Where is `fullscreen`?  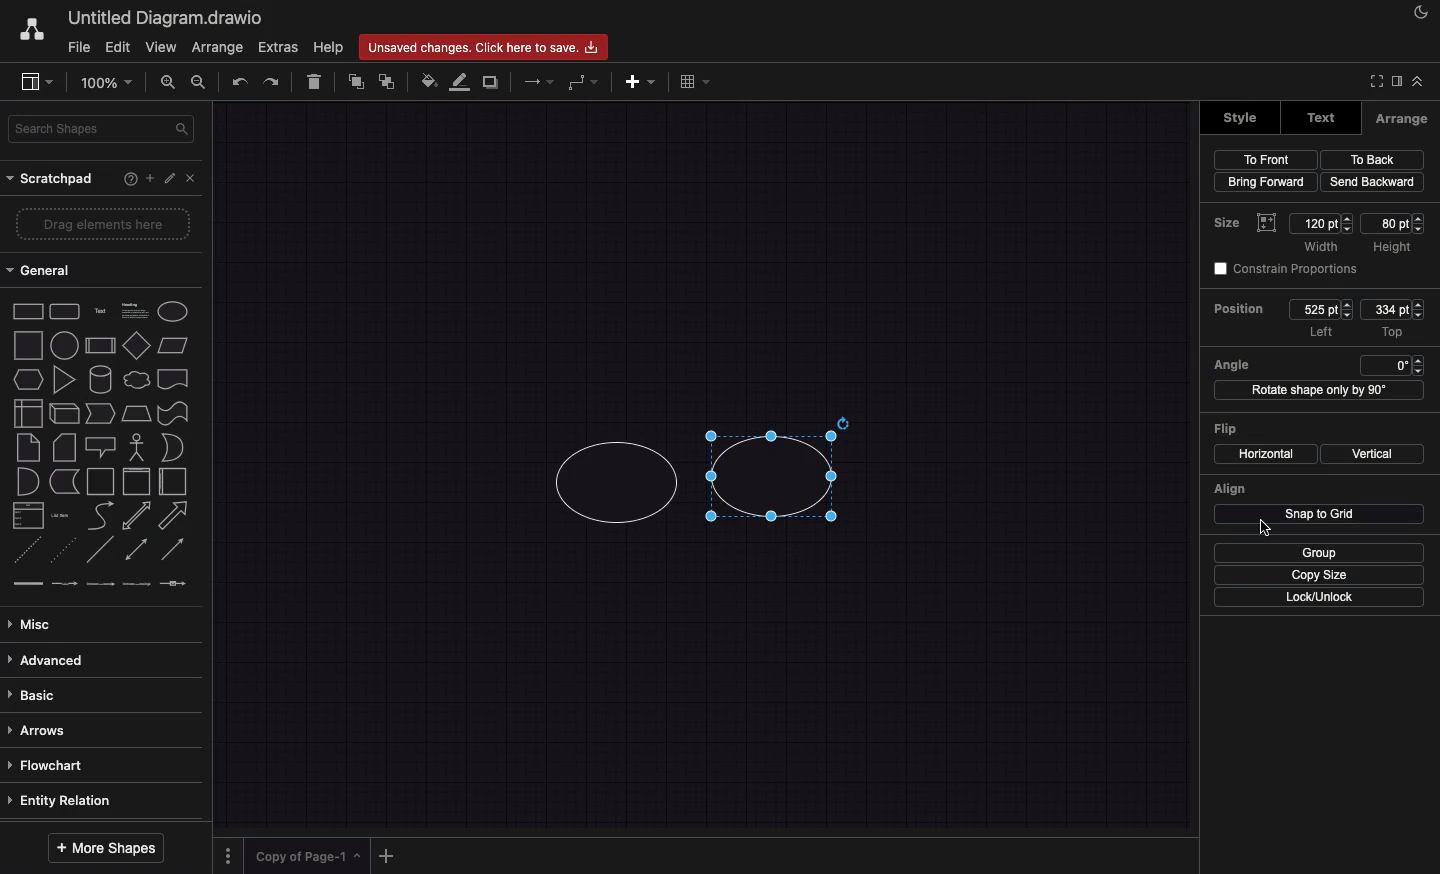 fullscreen is located at coordinates (1376, 78).